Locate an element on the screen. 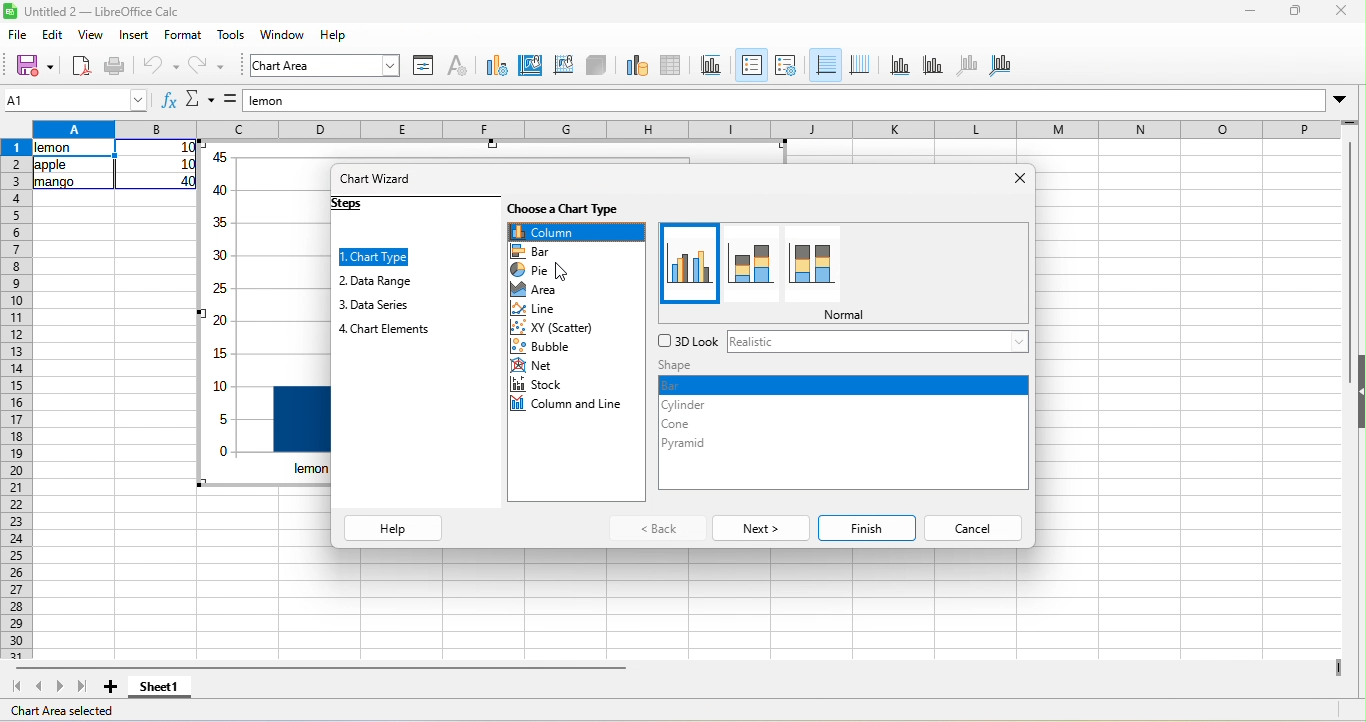  Drop-down  is located at coordinates (1342, 100).